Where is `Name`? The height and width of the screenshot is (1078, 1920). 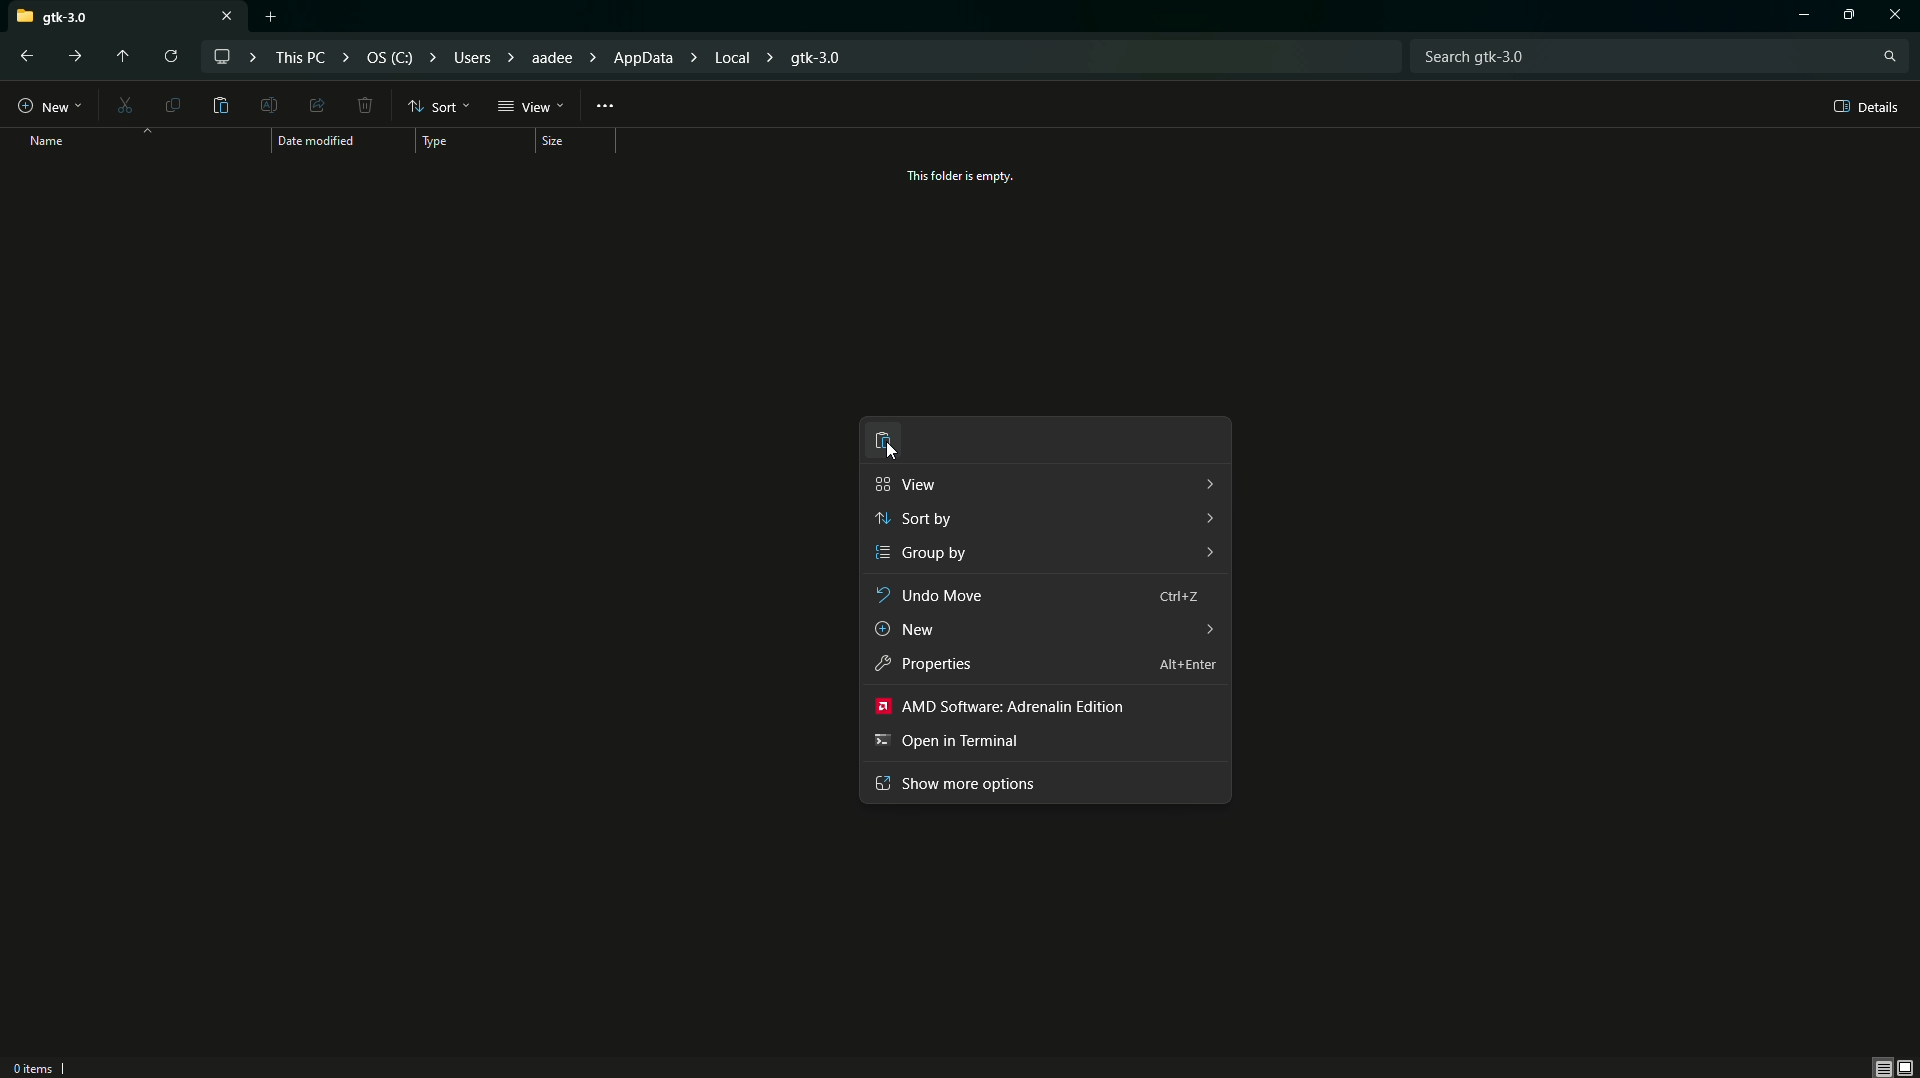 Name is located at coordinates (51, 141).